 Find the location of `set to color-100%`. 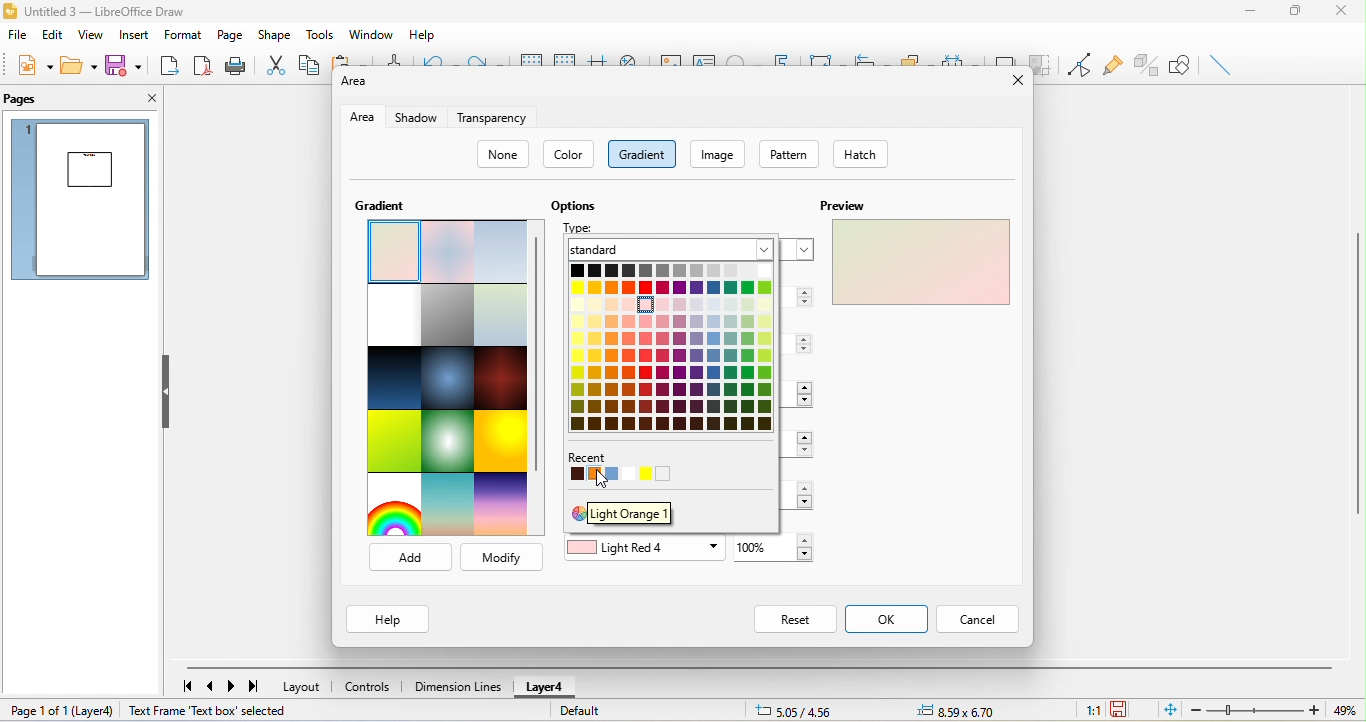

set to color-100% is located at coordinates (780, 548).